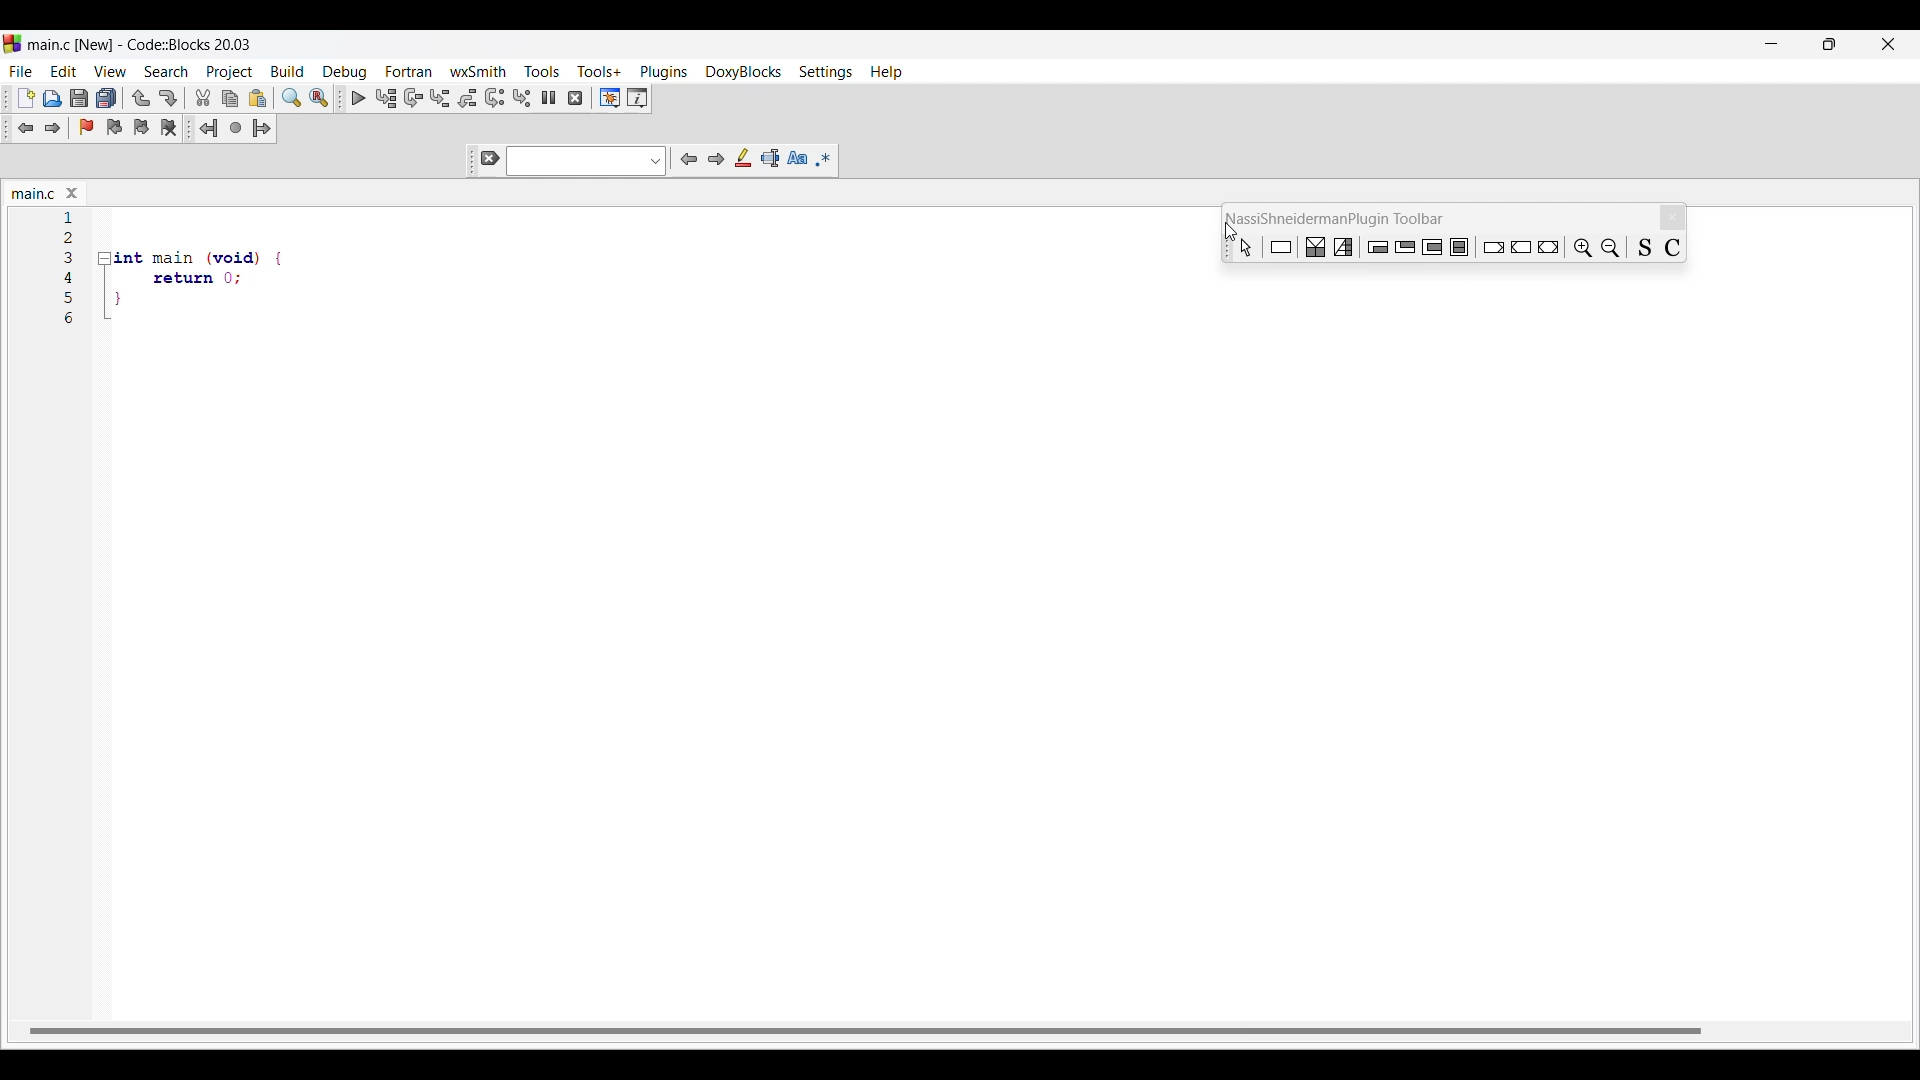 Image resolution: width=1920 pixels, height=1080 pixels. I want to click on , so click(195, 252).